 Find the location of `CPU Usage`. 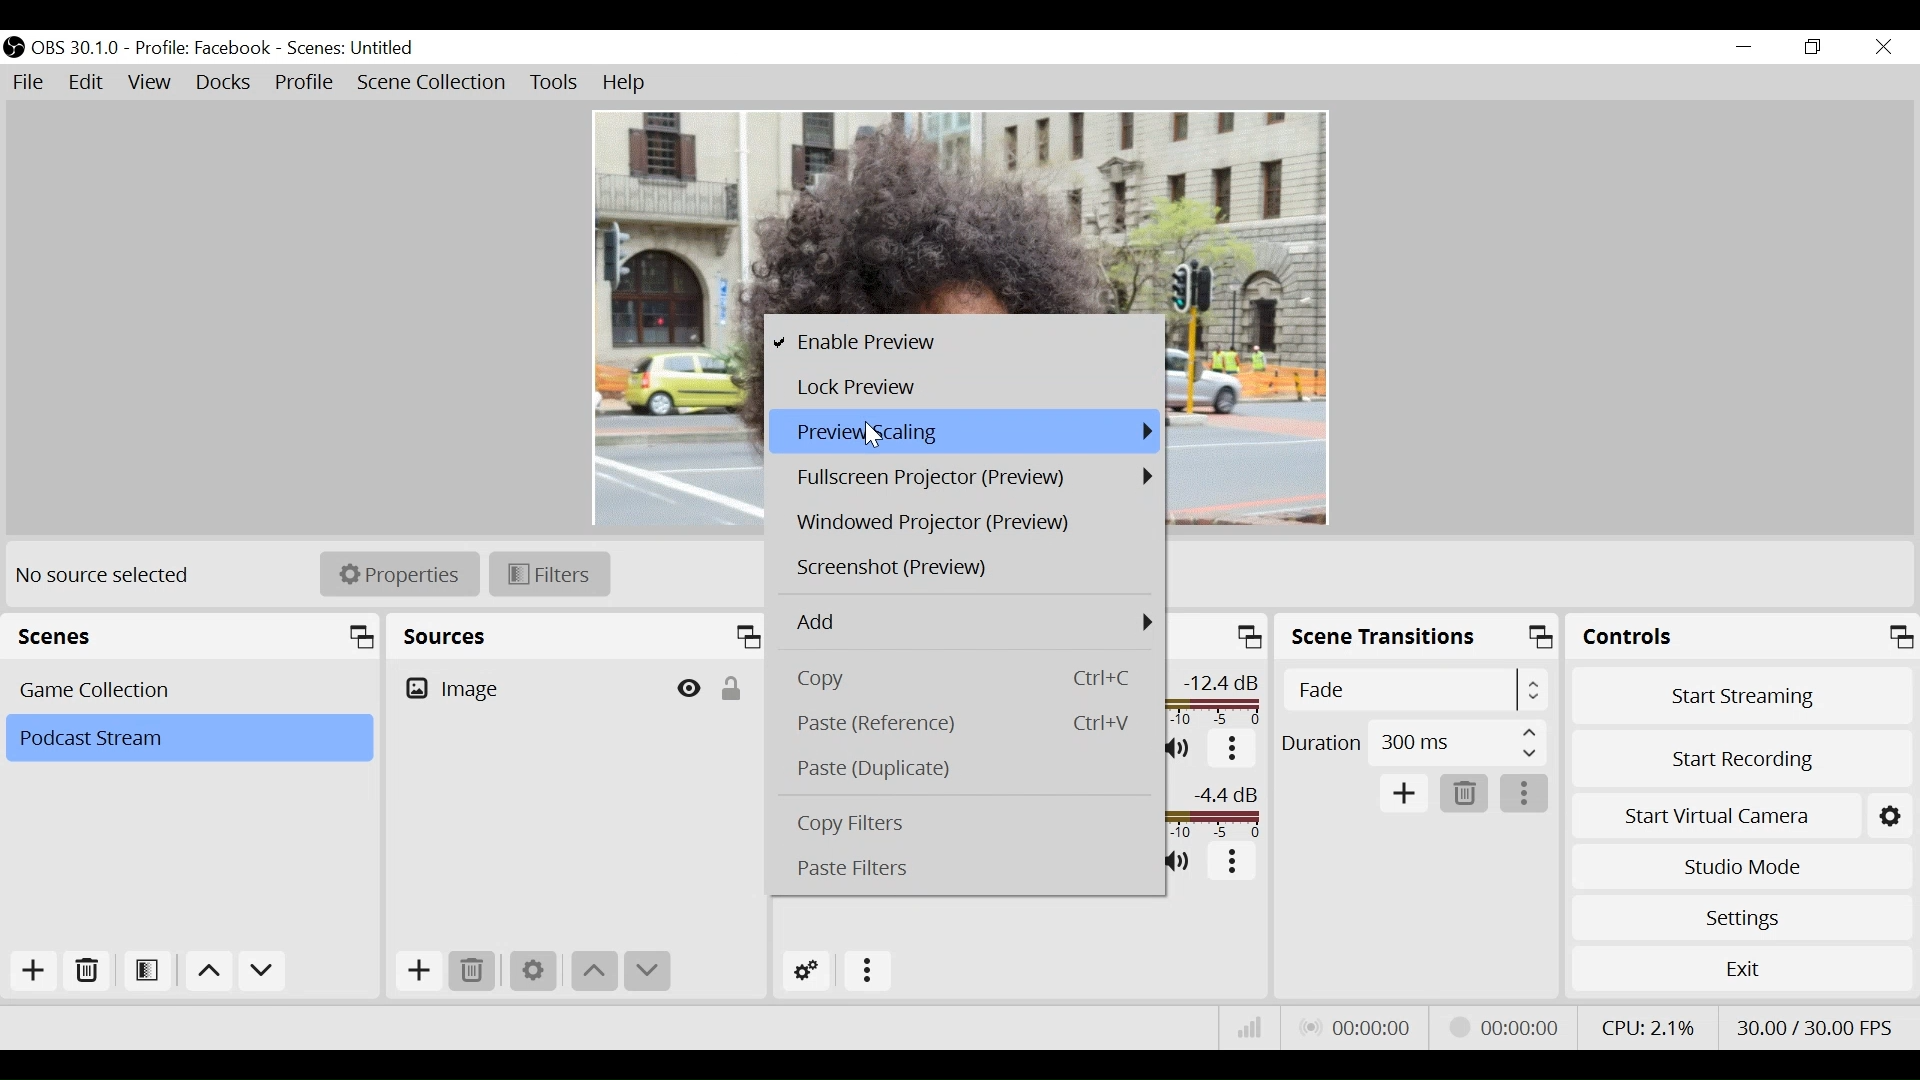

CPU Usage is located at coordinates (1649, 1026).